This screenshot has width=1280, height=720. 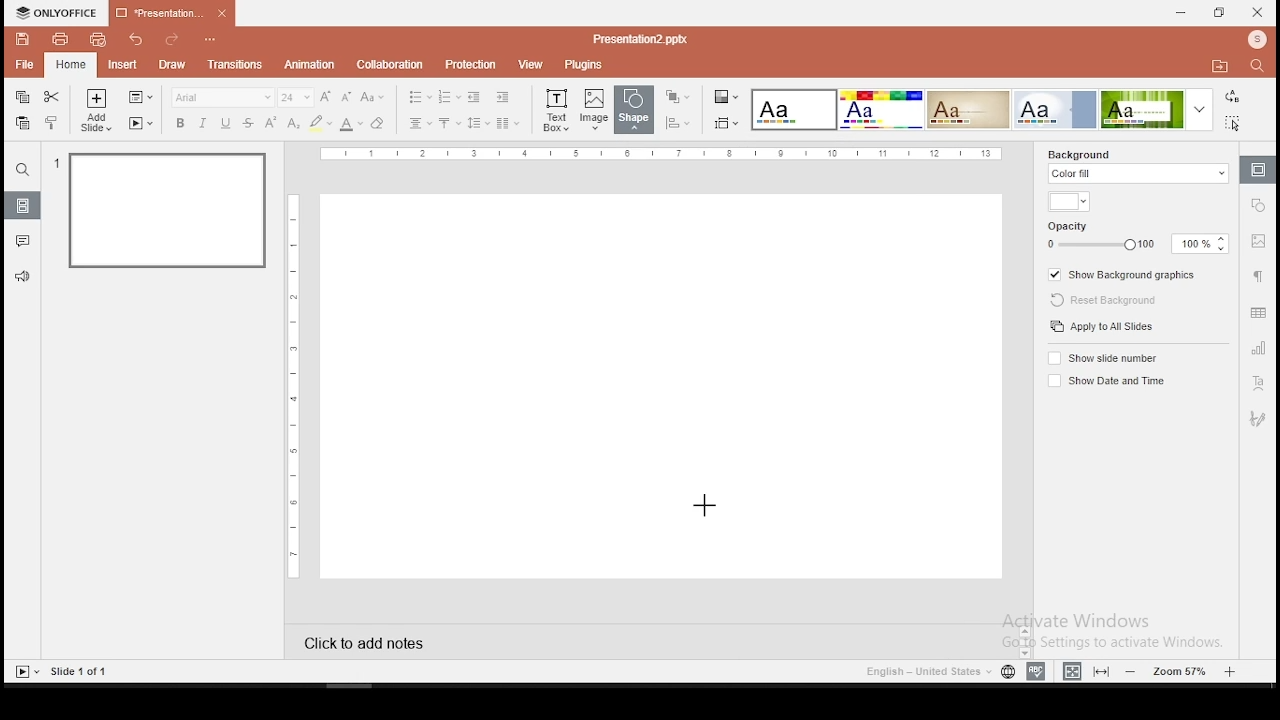 I want to click on find, so click(x=1261, y=68).